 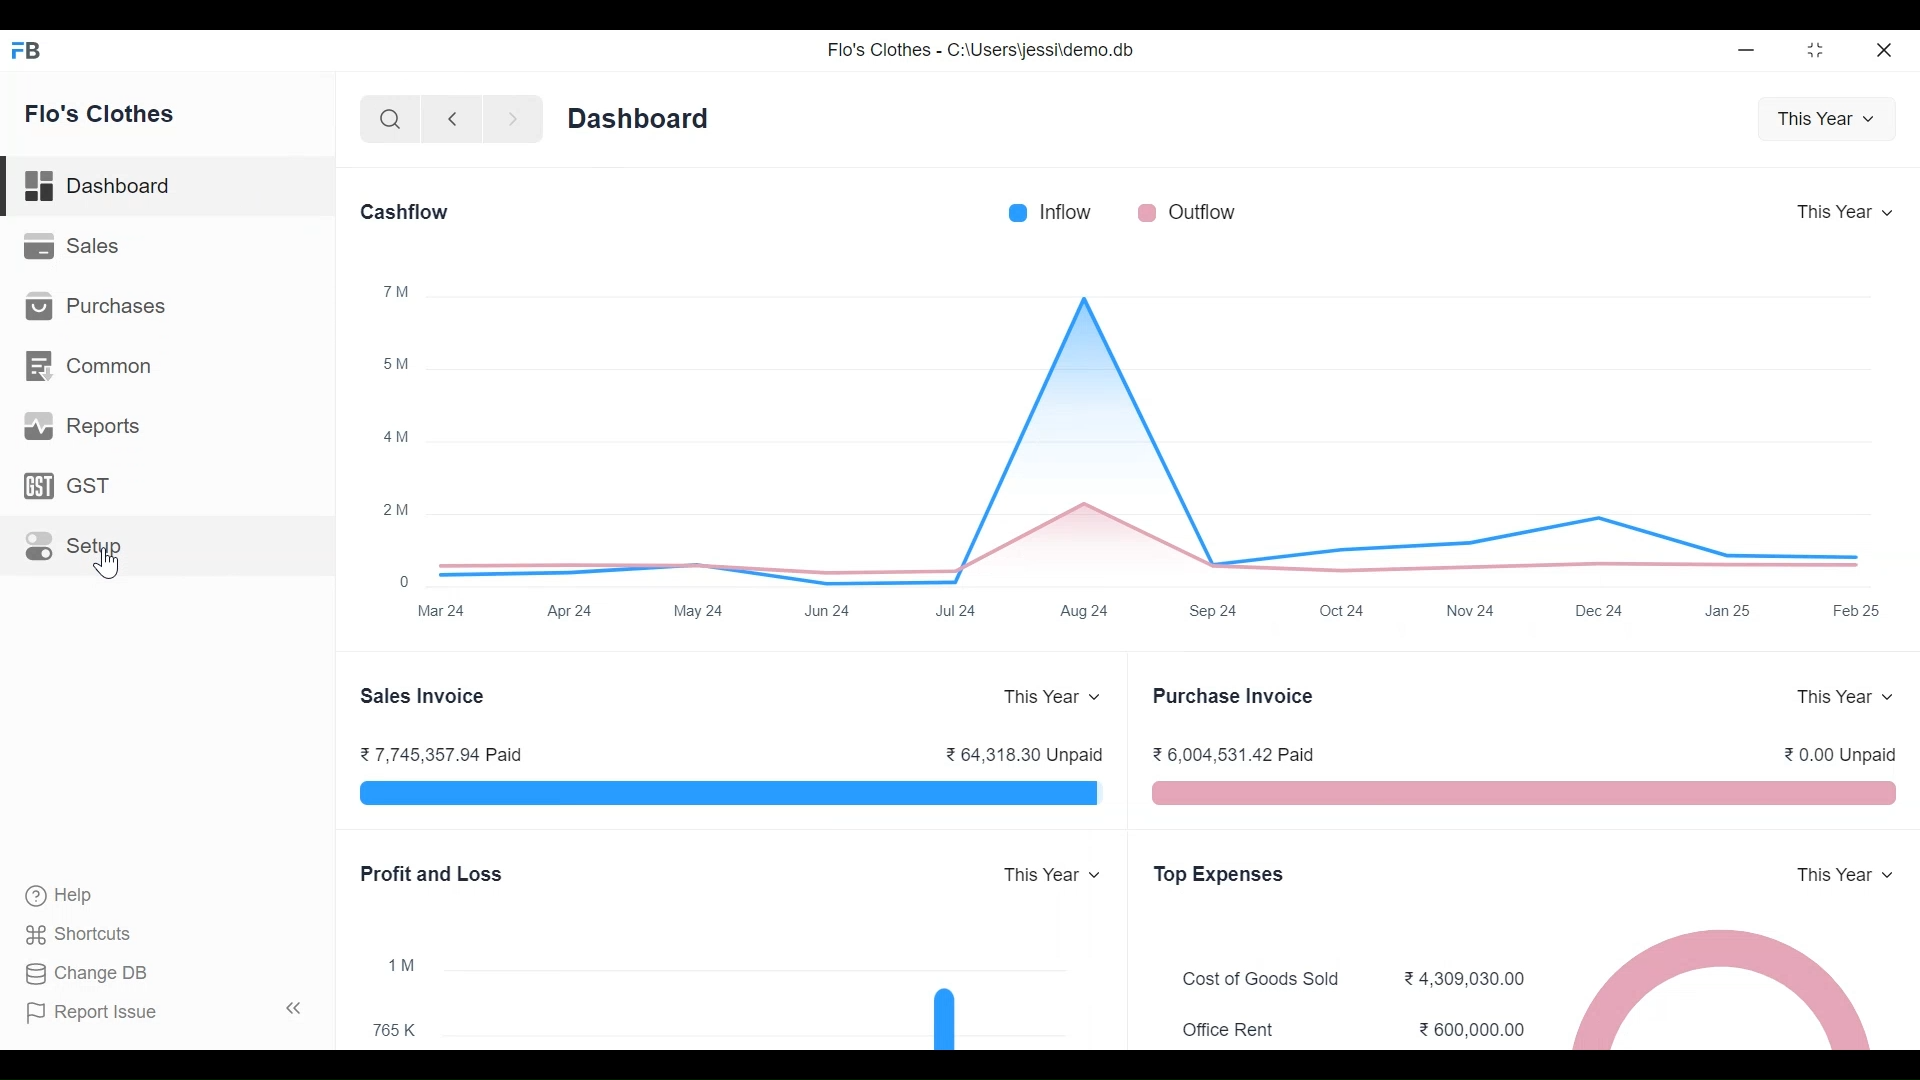 I want to click on oct 24, so click(x=1344, y=610).